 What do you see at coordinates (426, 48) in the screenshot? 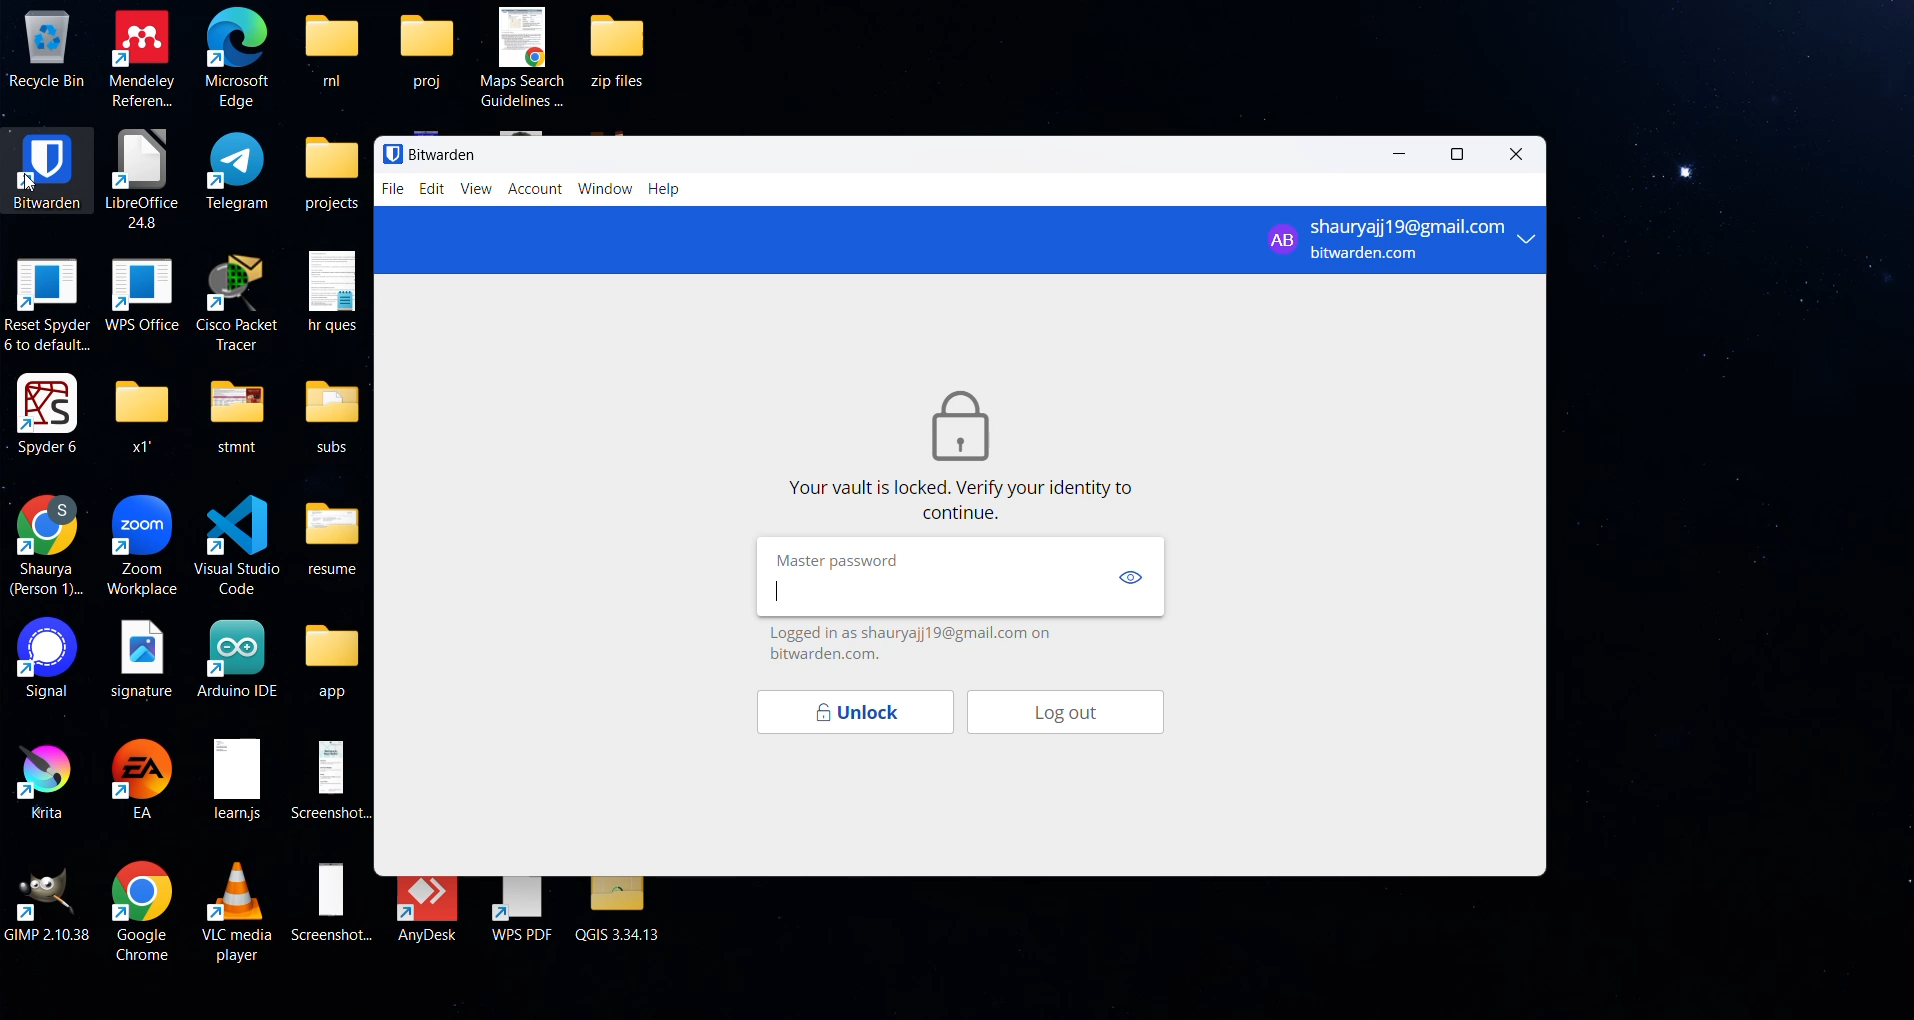
I see `proj` at bounding box center [426, 48].